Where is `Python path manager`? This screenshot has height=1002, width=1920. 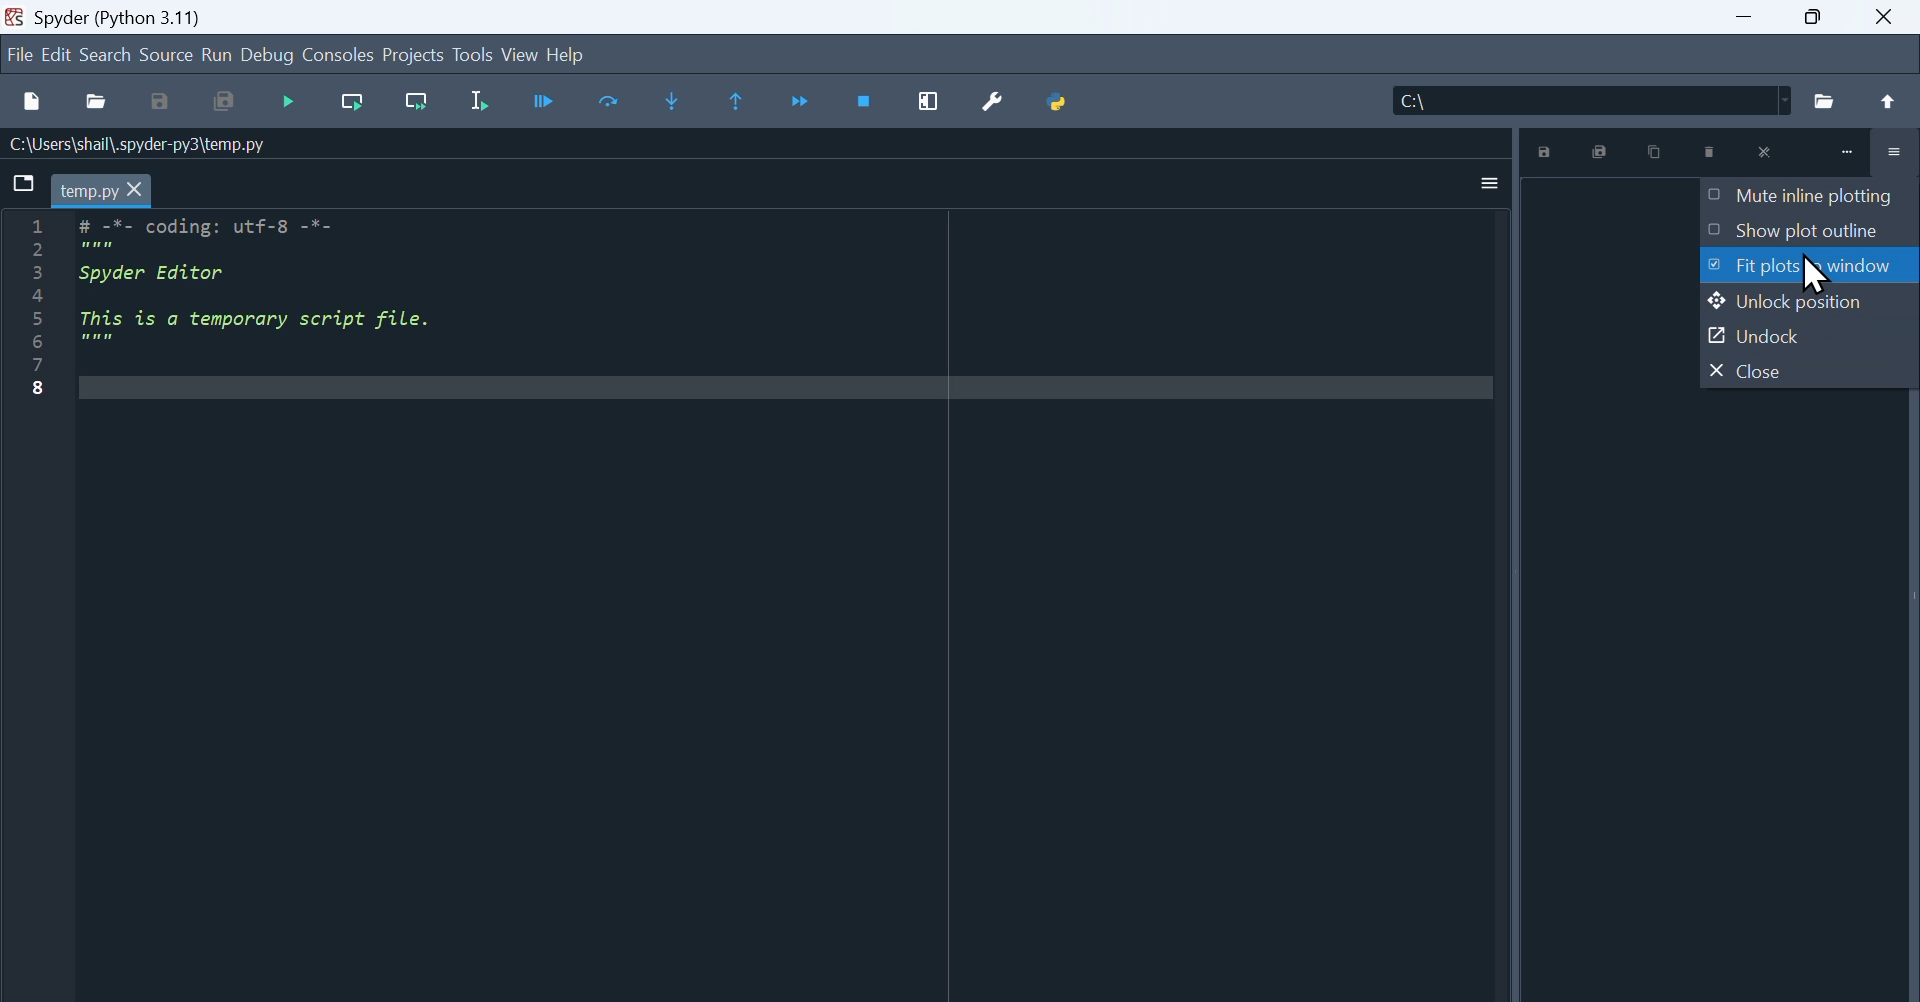
Python path manager is located at coordinates (1062, 101).